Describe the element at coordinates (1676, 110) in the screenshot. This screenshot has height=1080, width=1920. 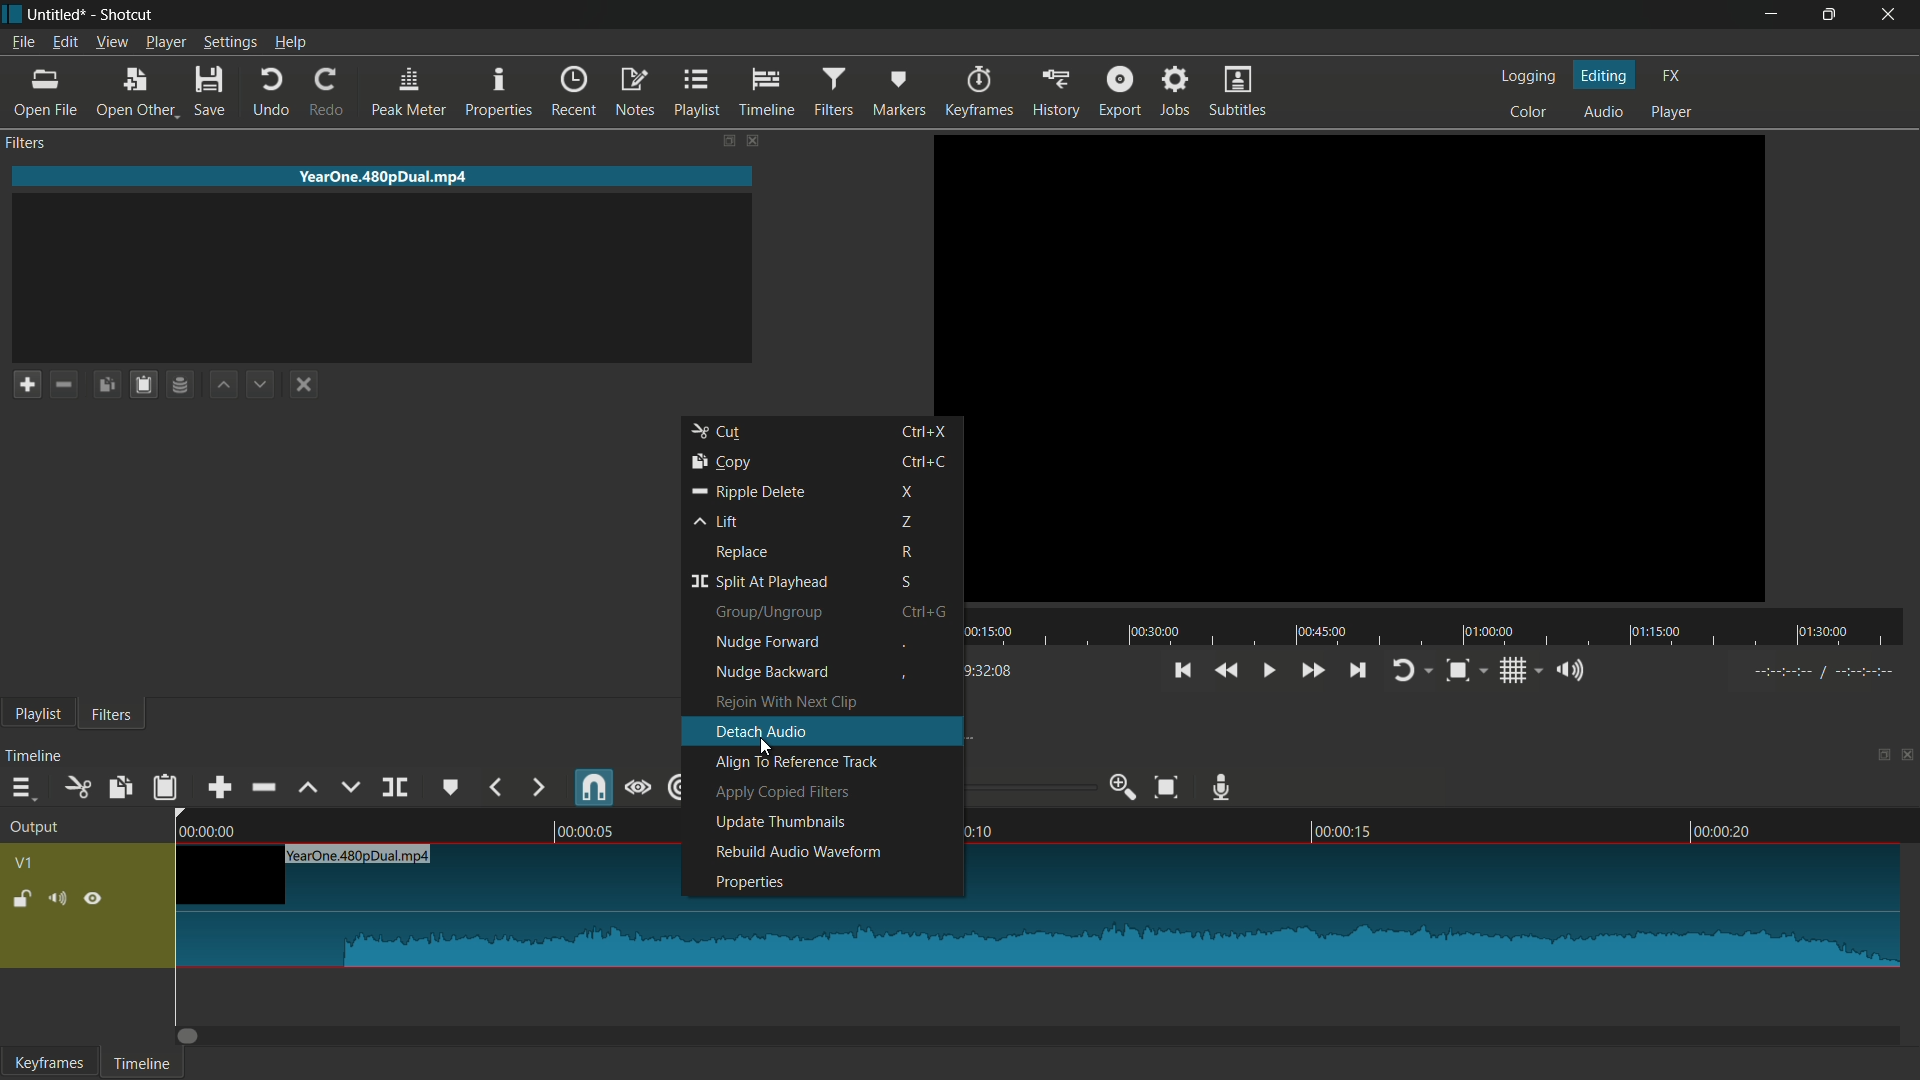
I see `player` at that location.